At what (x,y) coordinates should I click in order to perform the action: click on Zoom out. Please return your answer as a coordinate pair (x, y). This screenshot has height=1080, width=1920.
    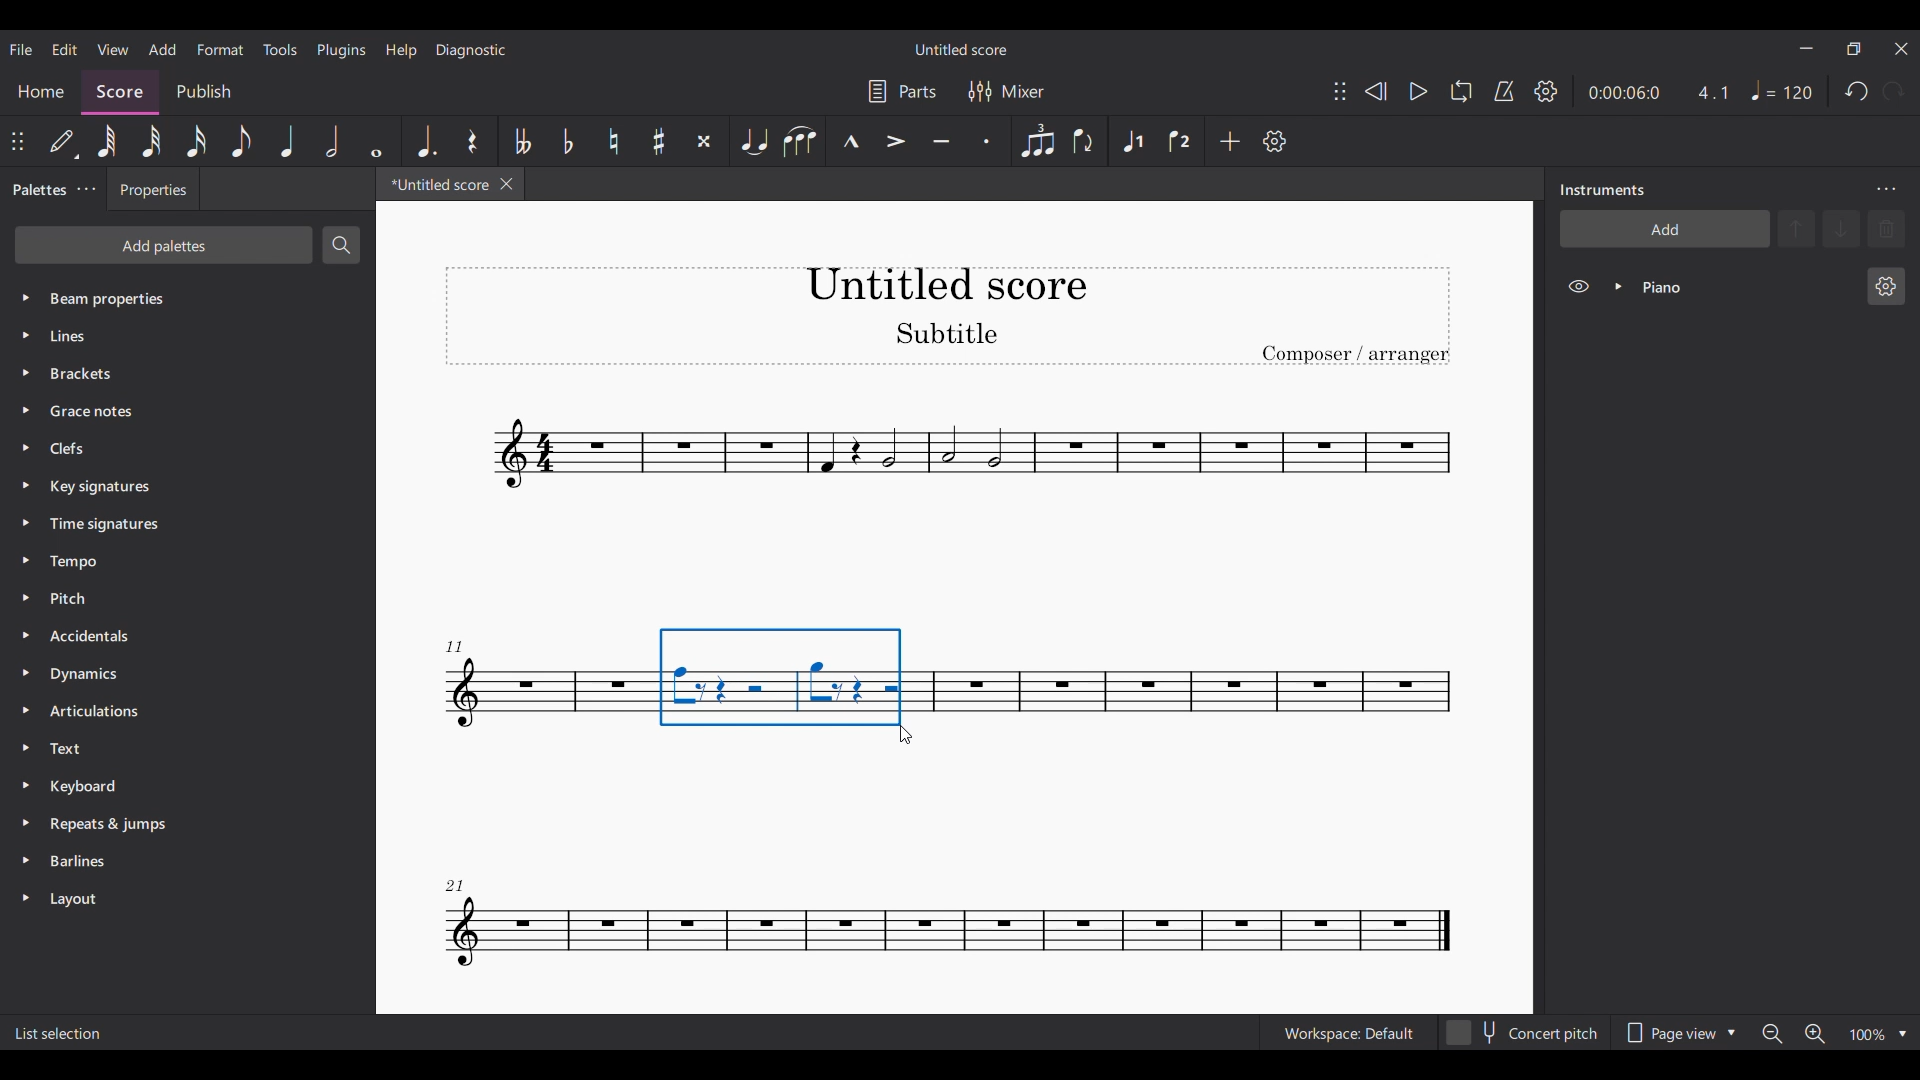
    Looking at the image, I should click on (1773, 1034).